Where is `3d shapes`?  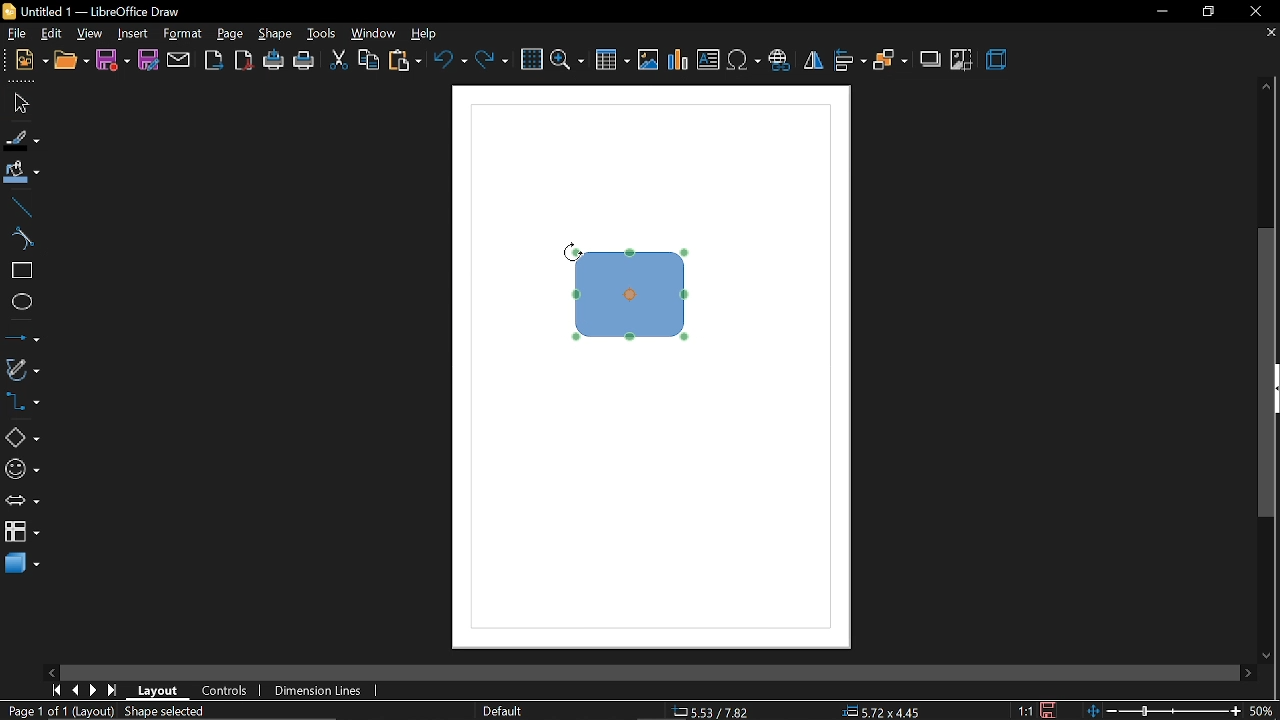 3d shapes is located at coordinates (22, 564).